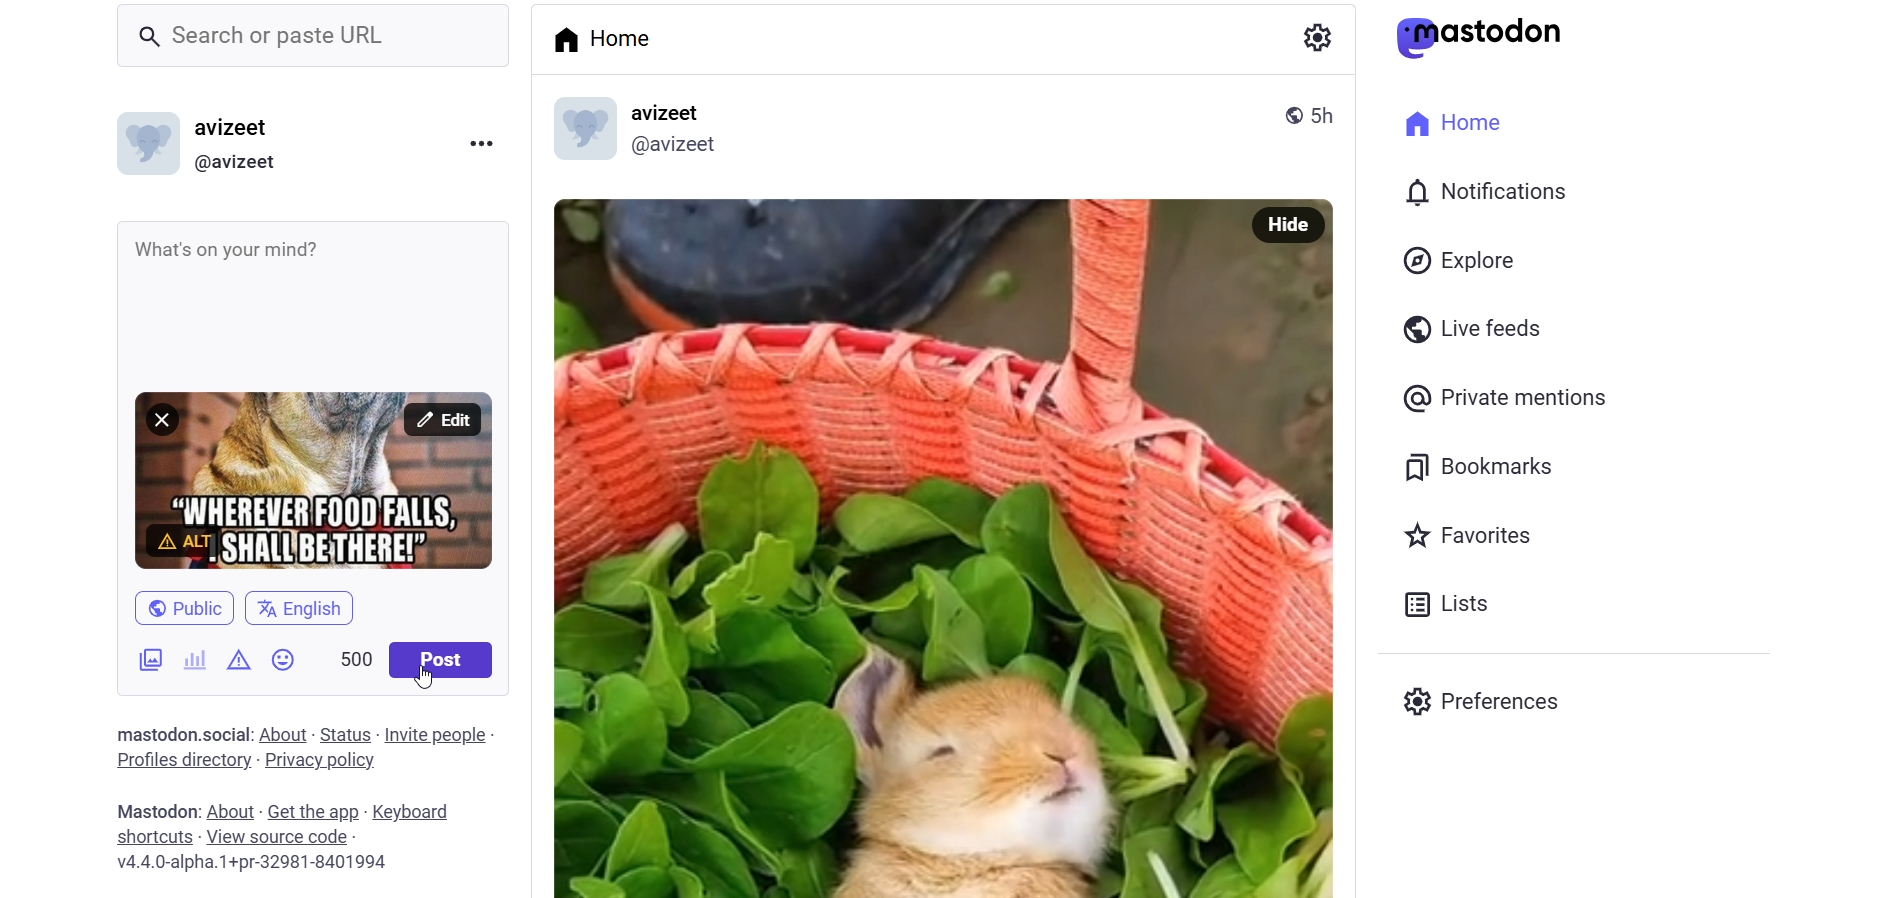 Image resolution: width=1884 pixels, height=898 pixels. What do you see at coordinates (422, 679) in the screenshot?
I see `cursor` at bounding box center [422, 679].